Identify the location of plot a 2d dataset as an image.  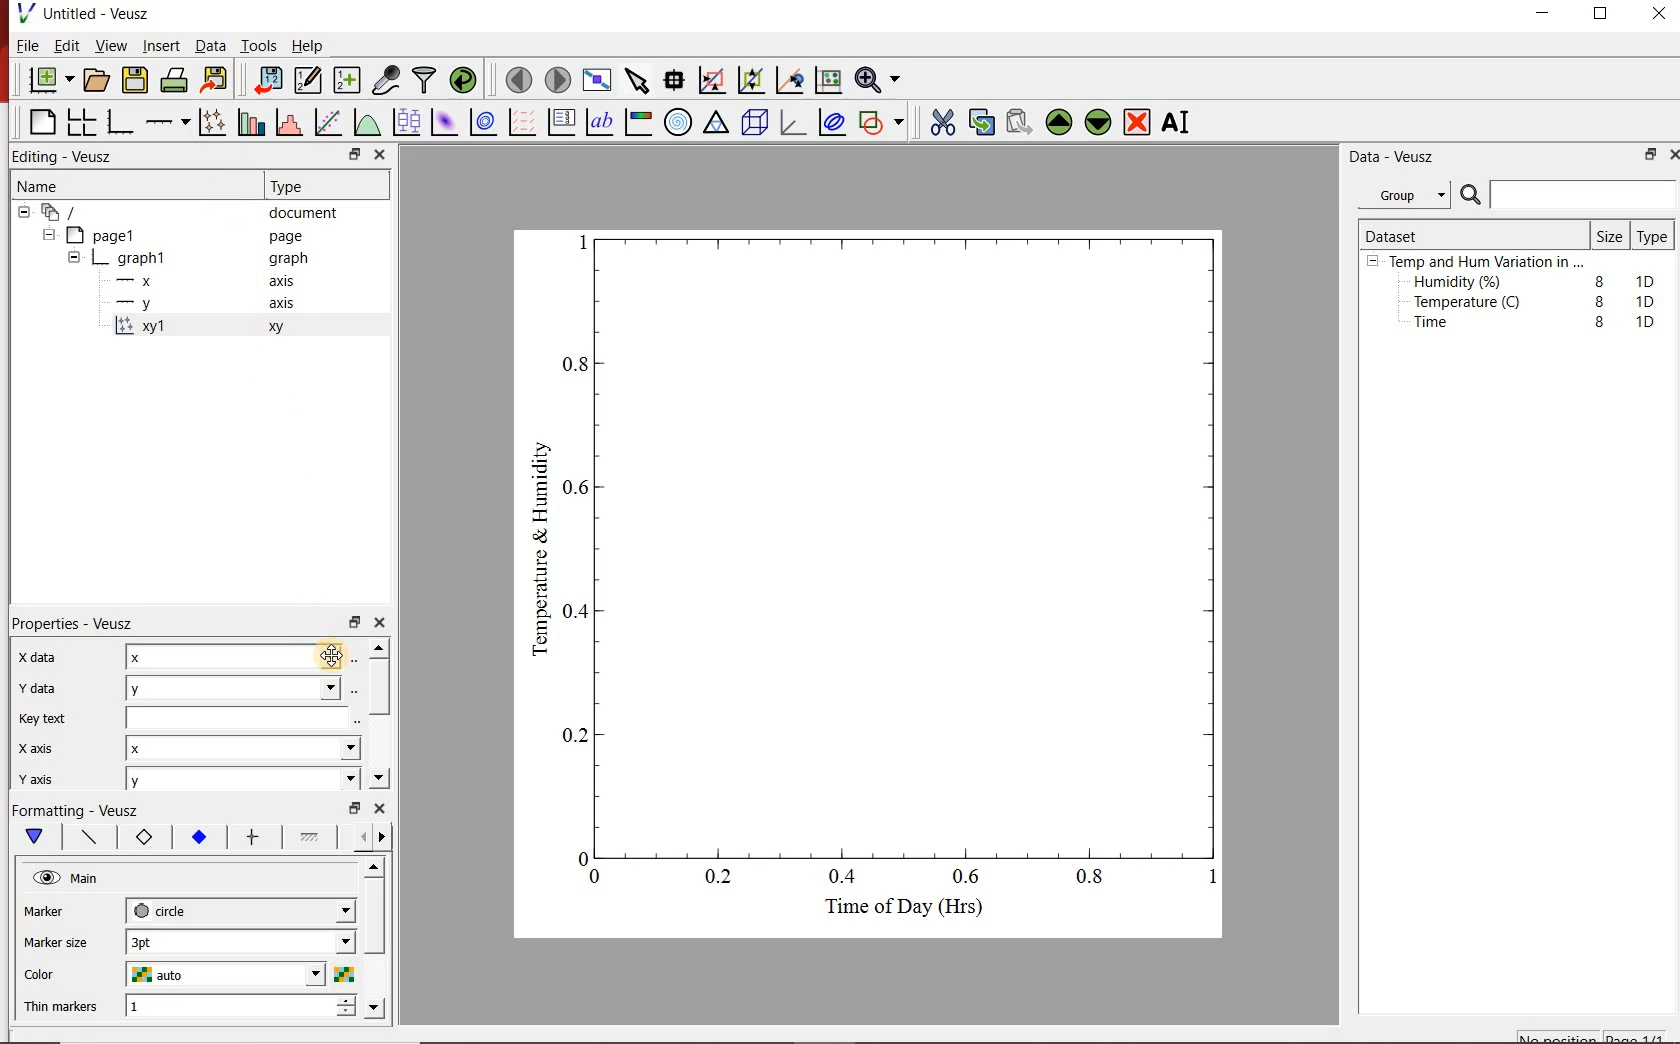
(445, 123).